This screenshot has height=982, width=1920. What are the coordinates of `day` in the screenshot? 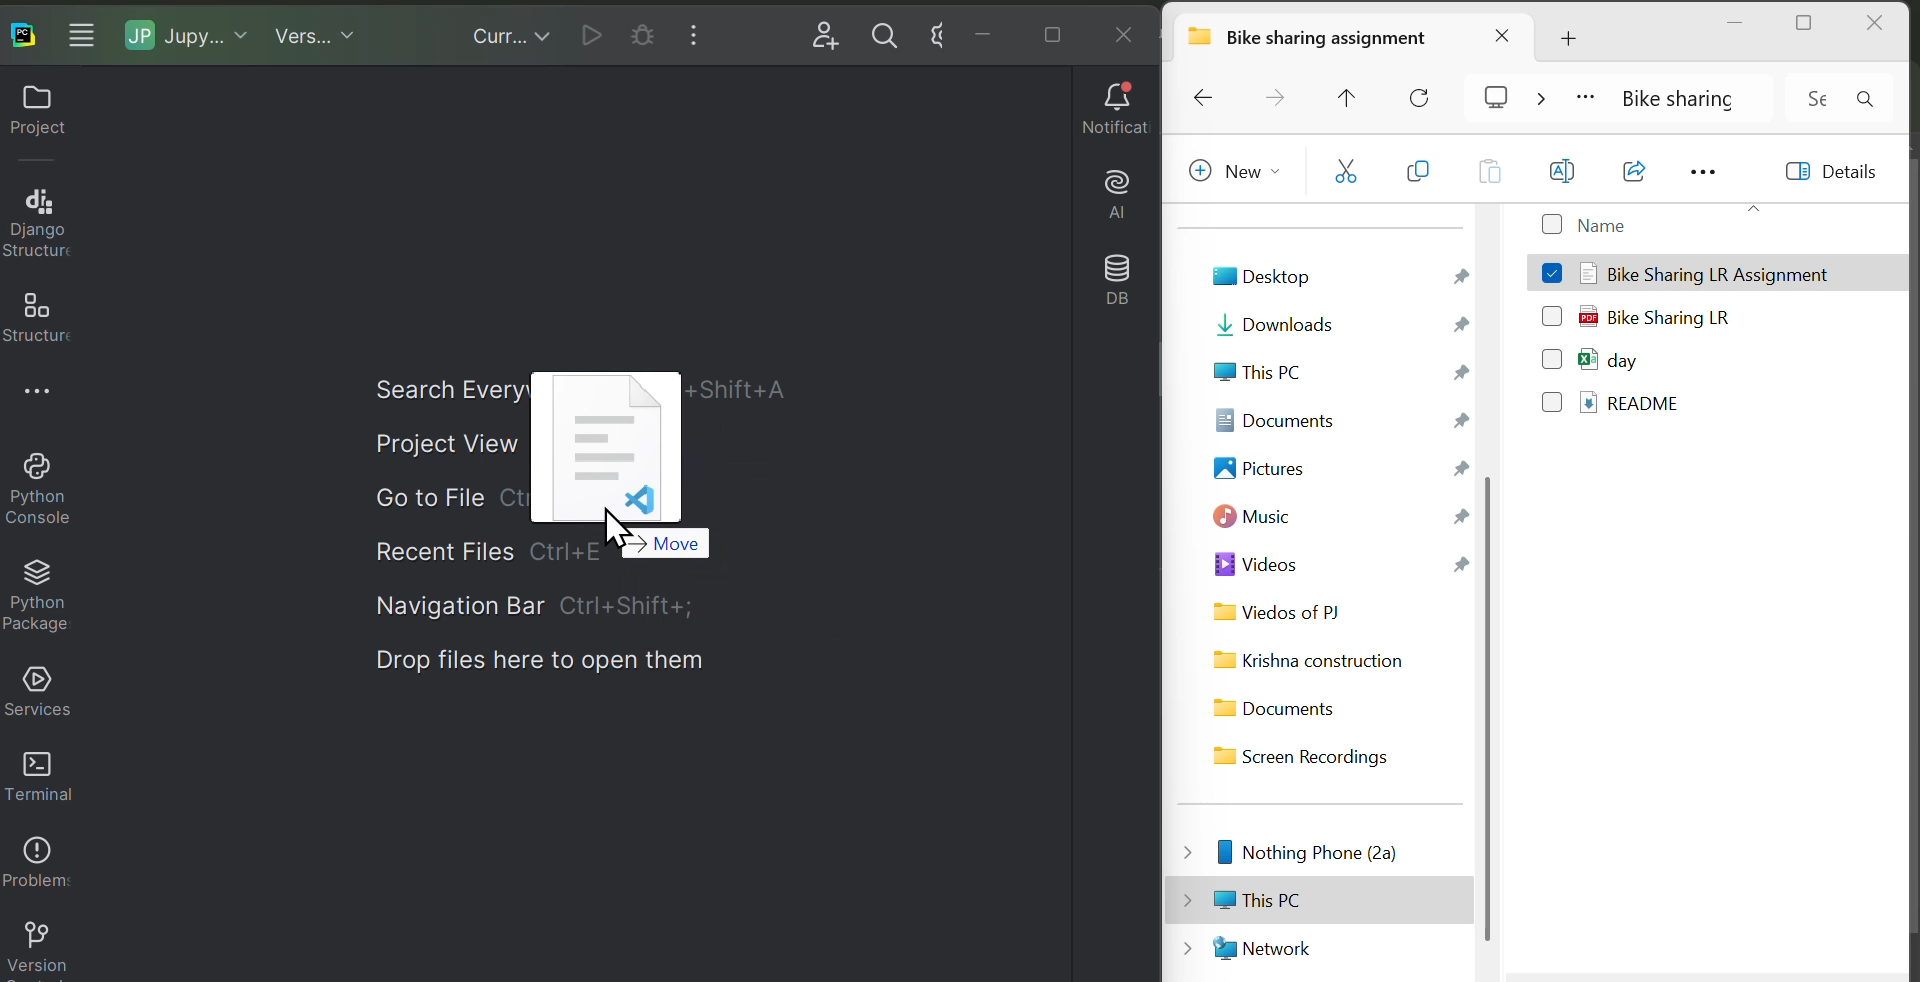 It's located at (1657, 364).